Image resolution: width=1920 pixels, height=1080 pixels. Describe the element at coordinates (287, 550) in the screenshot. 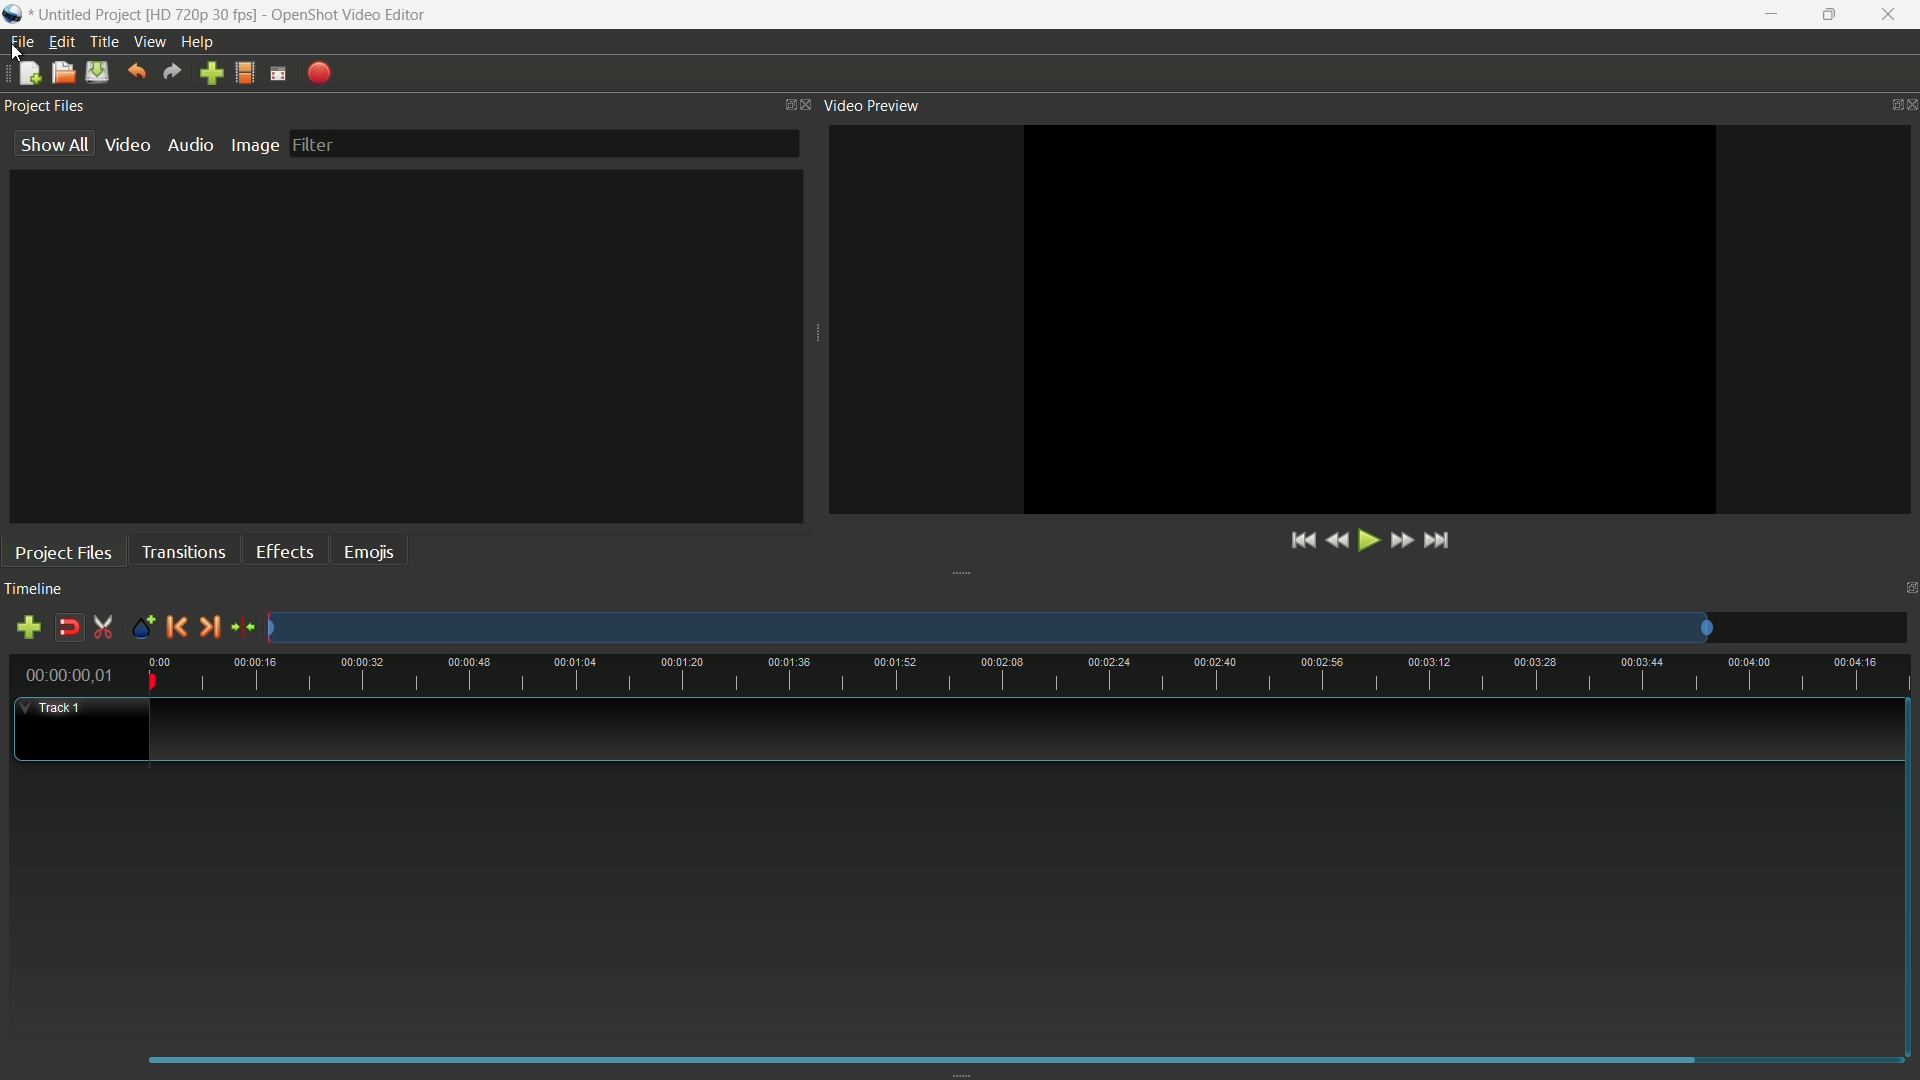

I see `effects` at that location.